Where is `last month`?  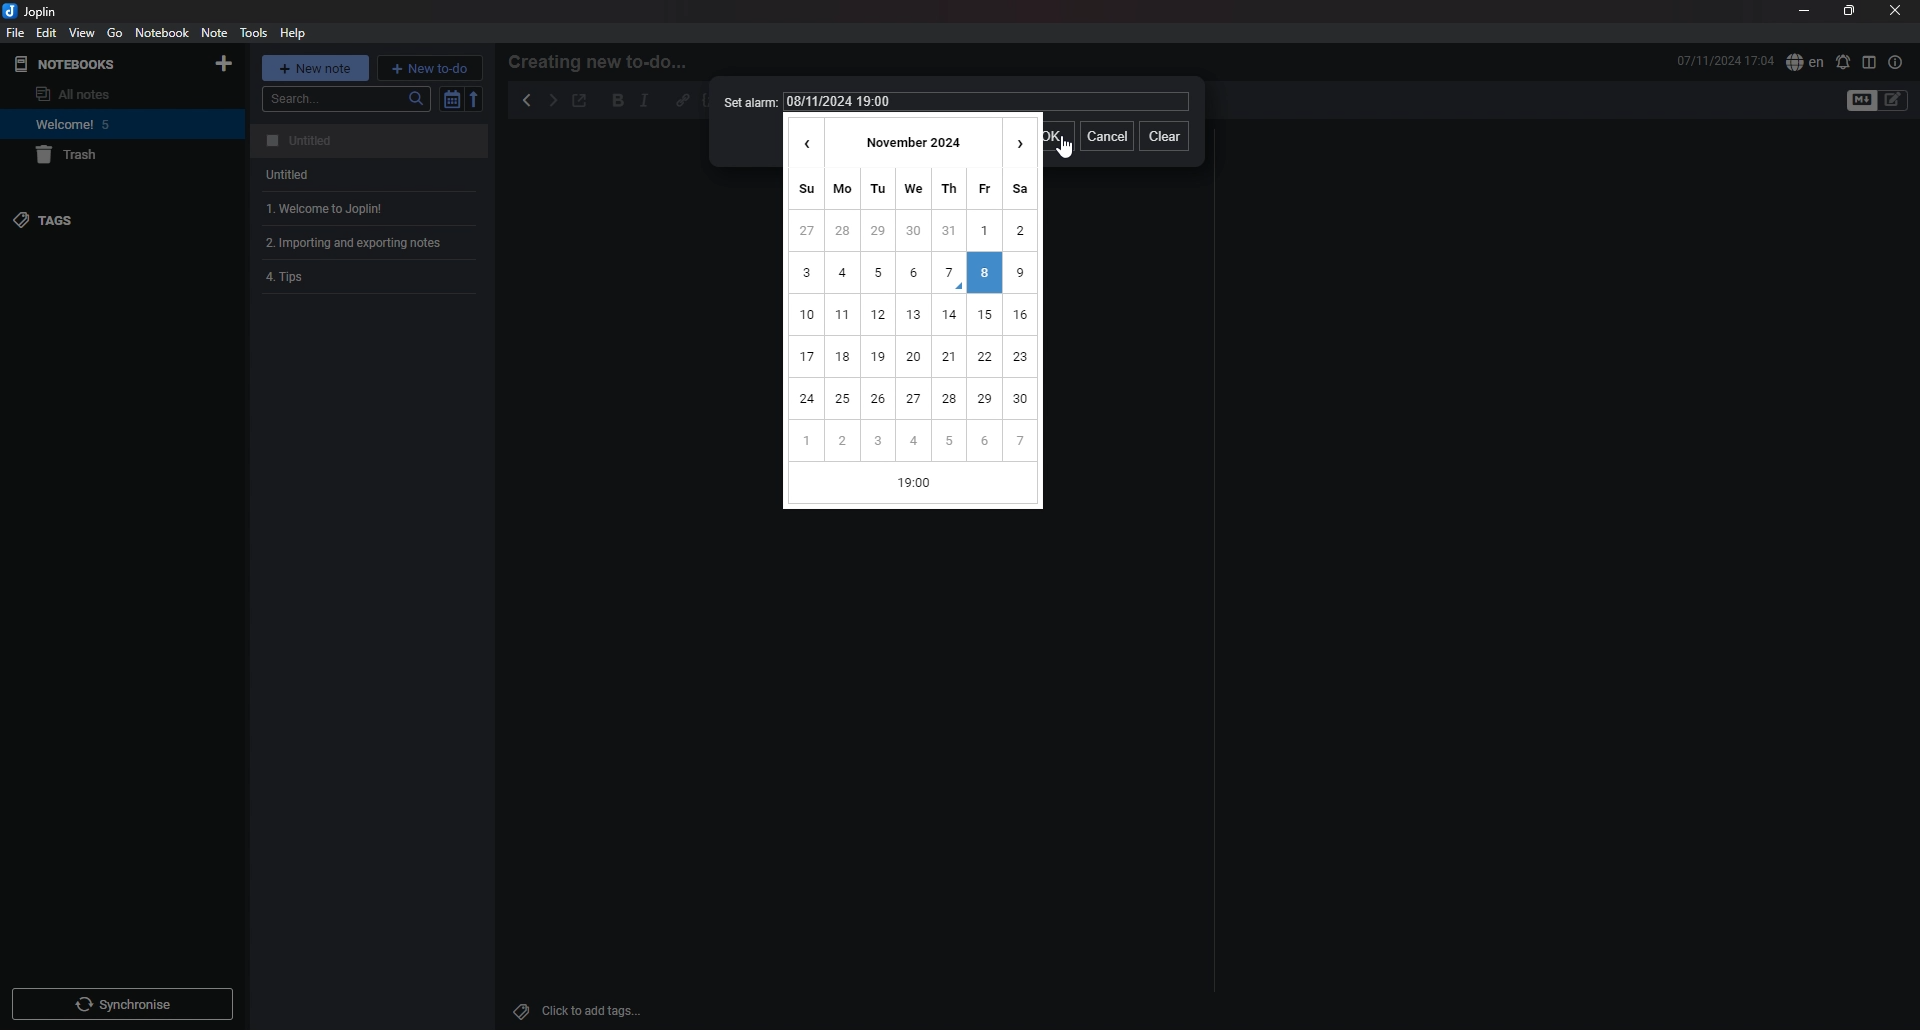
last month is located at coordinates (802, 139).